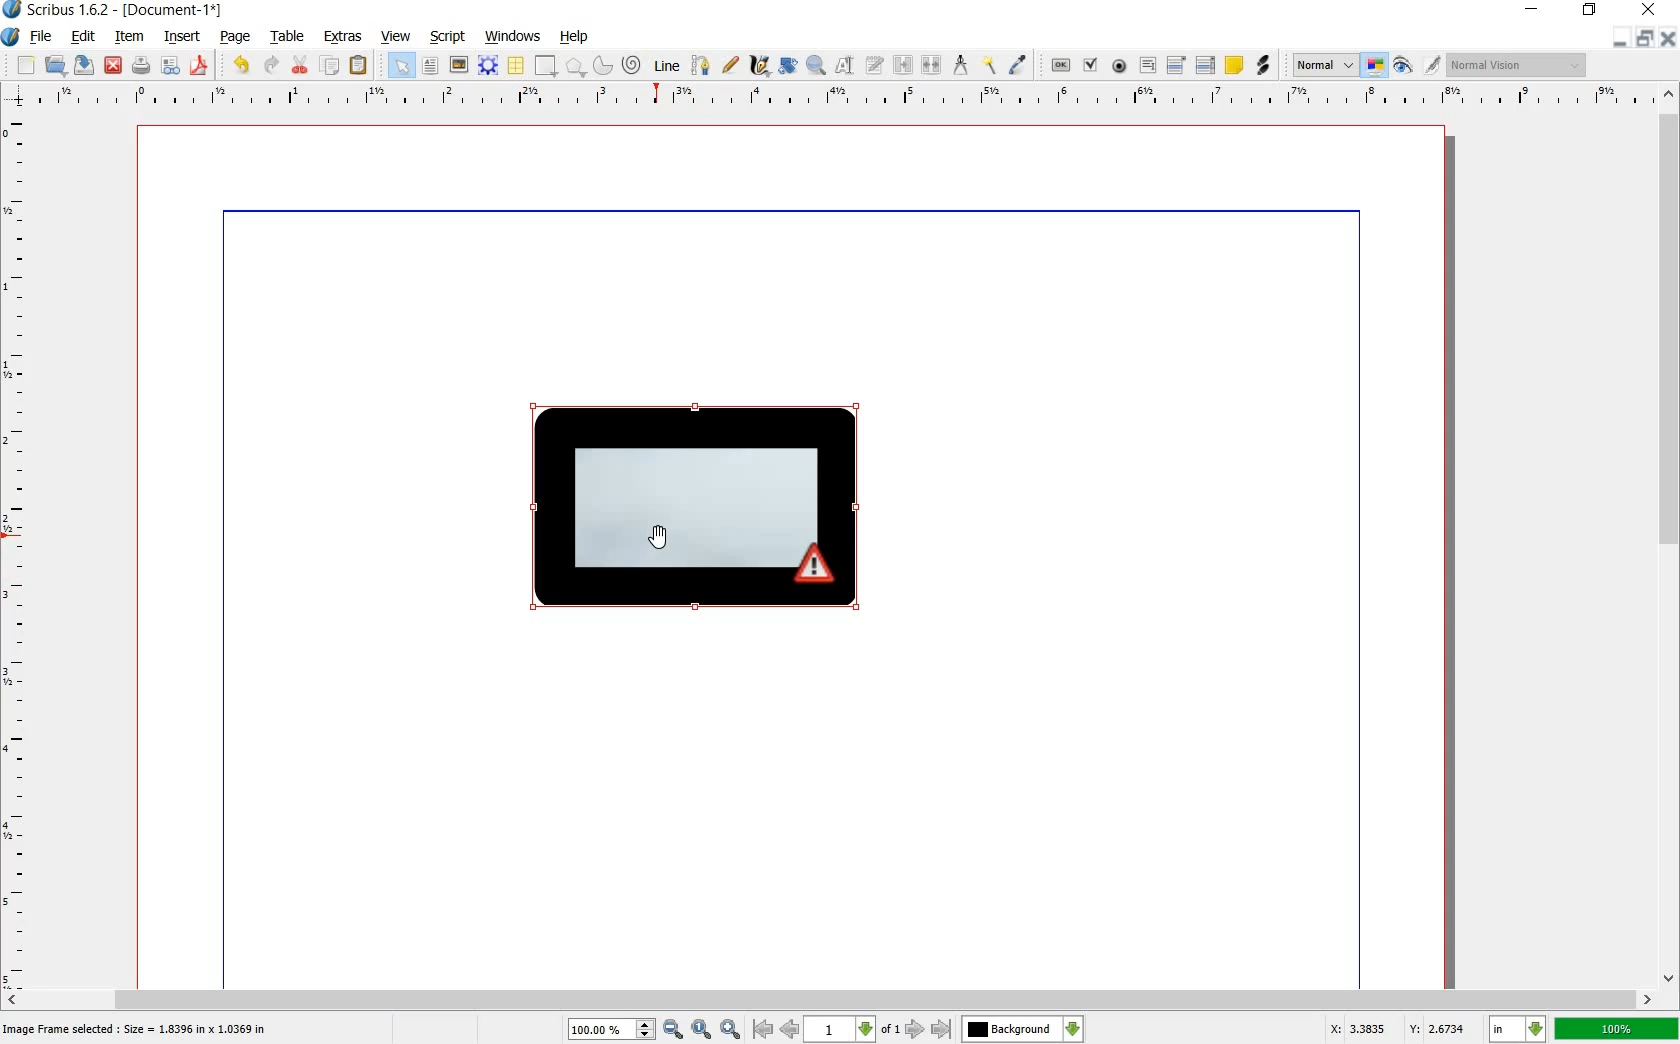  What do you see at coordinates (242, 64) in the screenshot?
I see `undo` at bounding box center [242, 64].